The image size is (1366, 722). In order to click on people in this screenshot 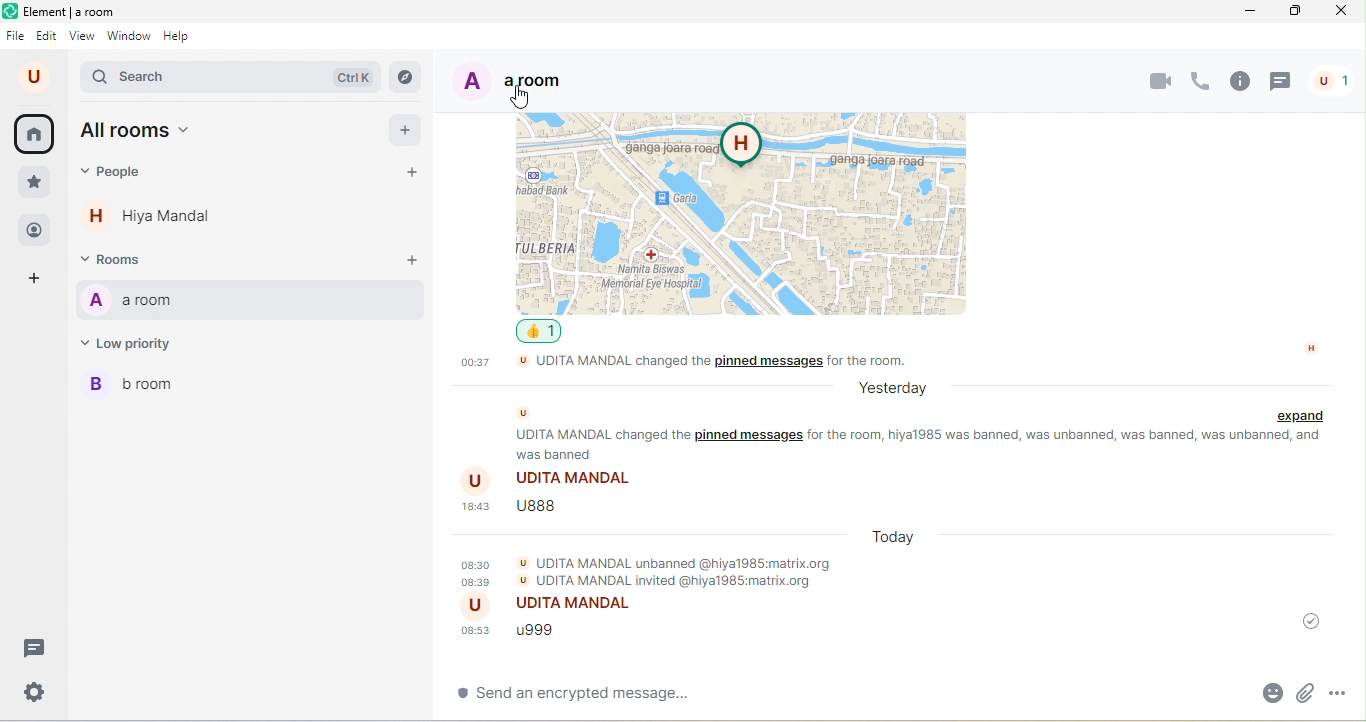, I will do `click(33, 229)`.